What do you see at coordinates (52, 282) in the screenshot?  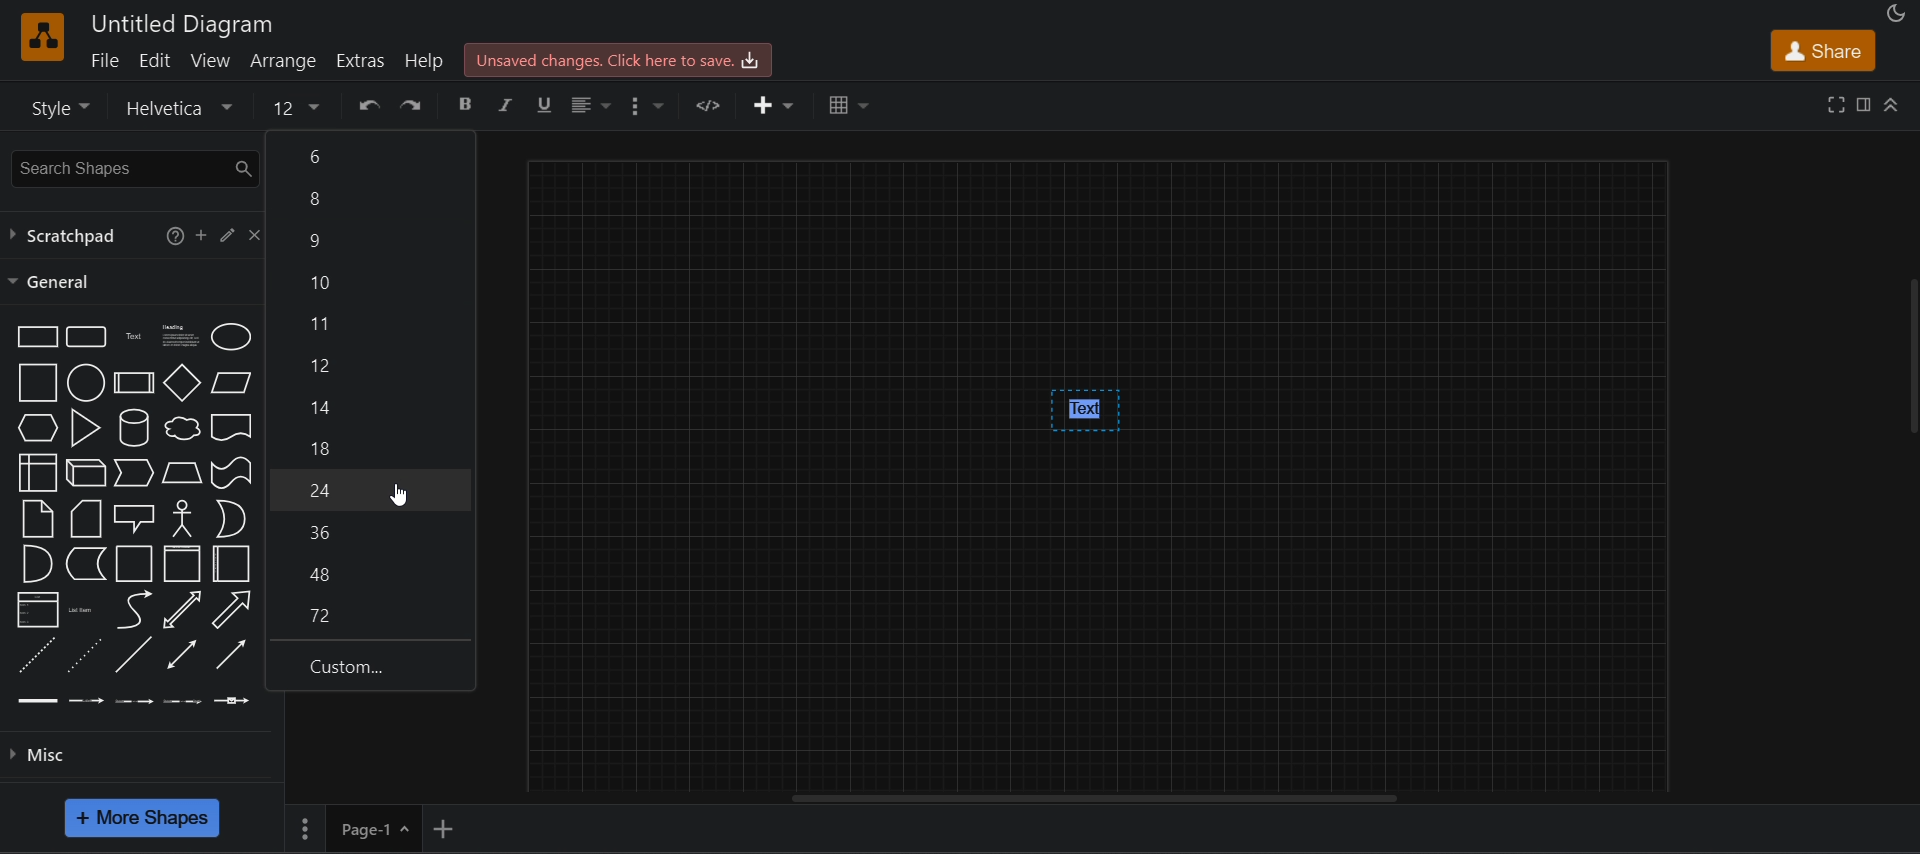 I see `general` at bounding box center [52, 282].